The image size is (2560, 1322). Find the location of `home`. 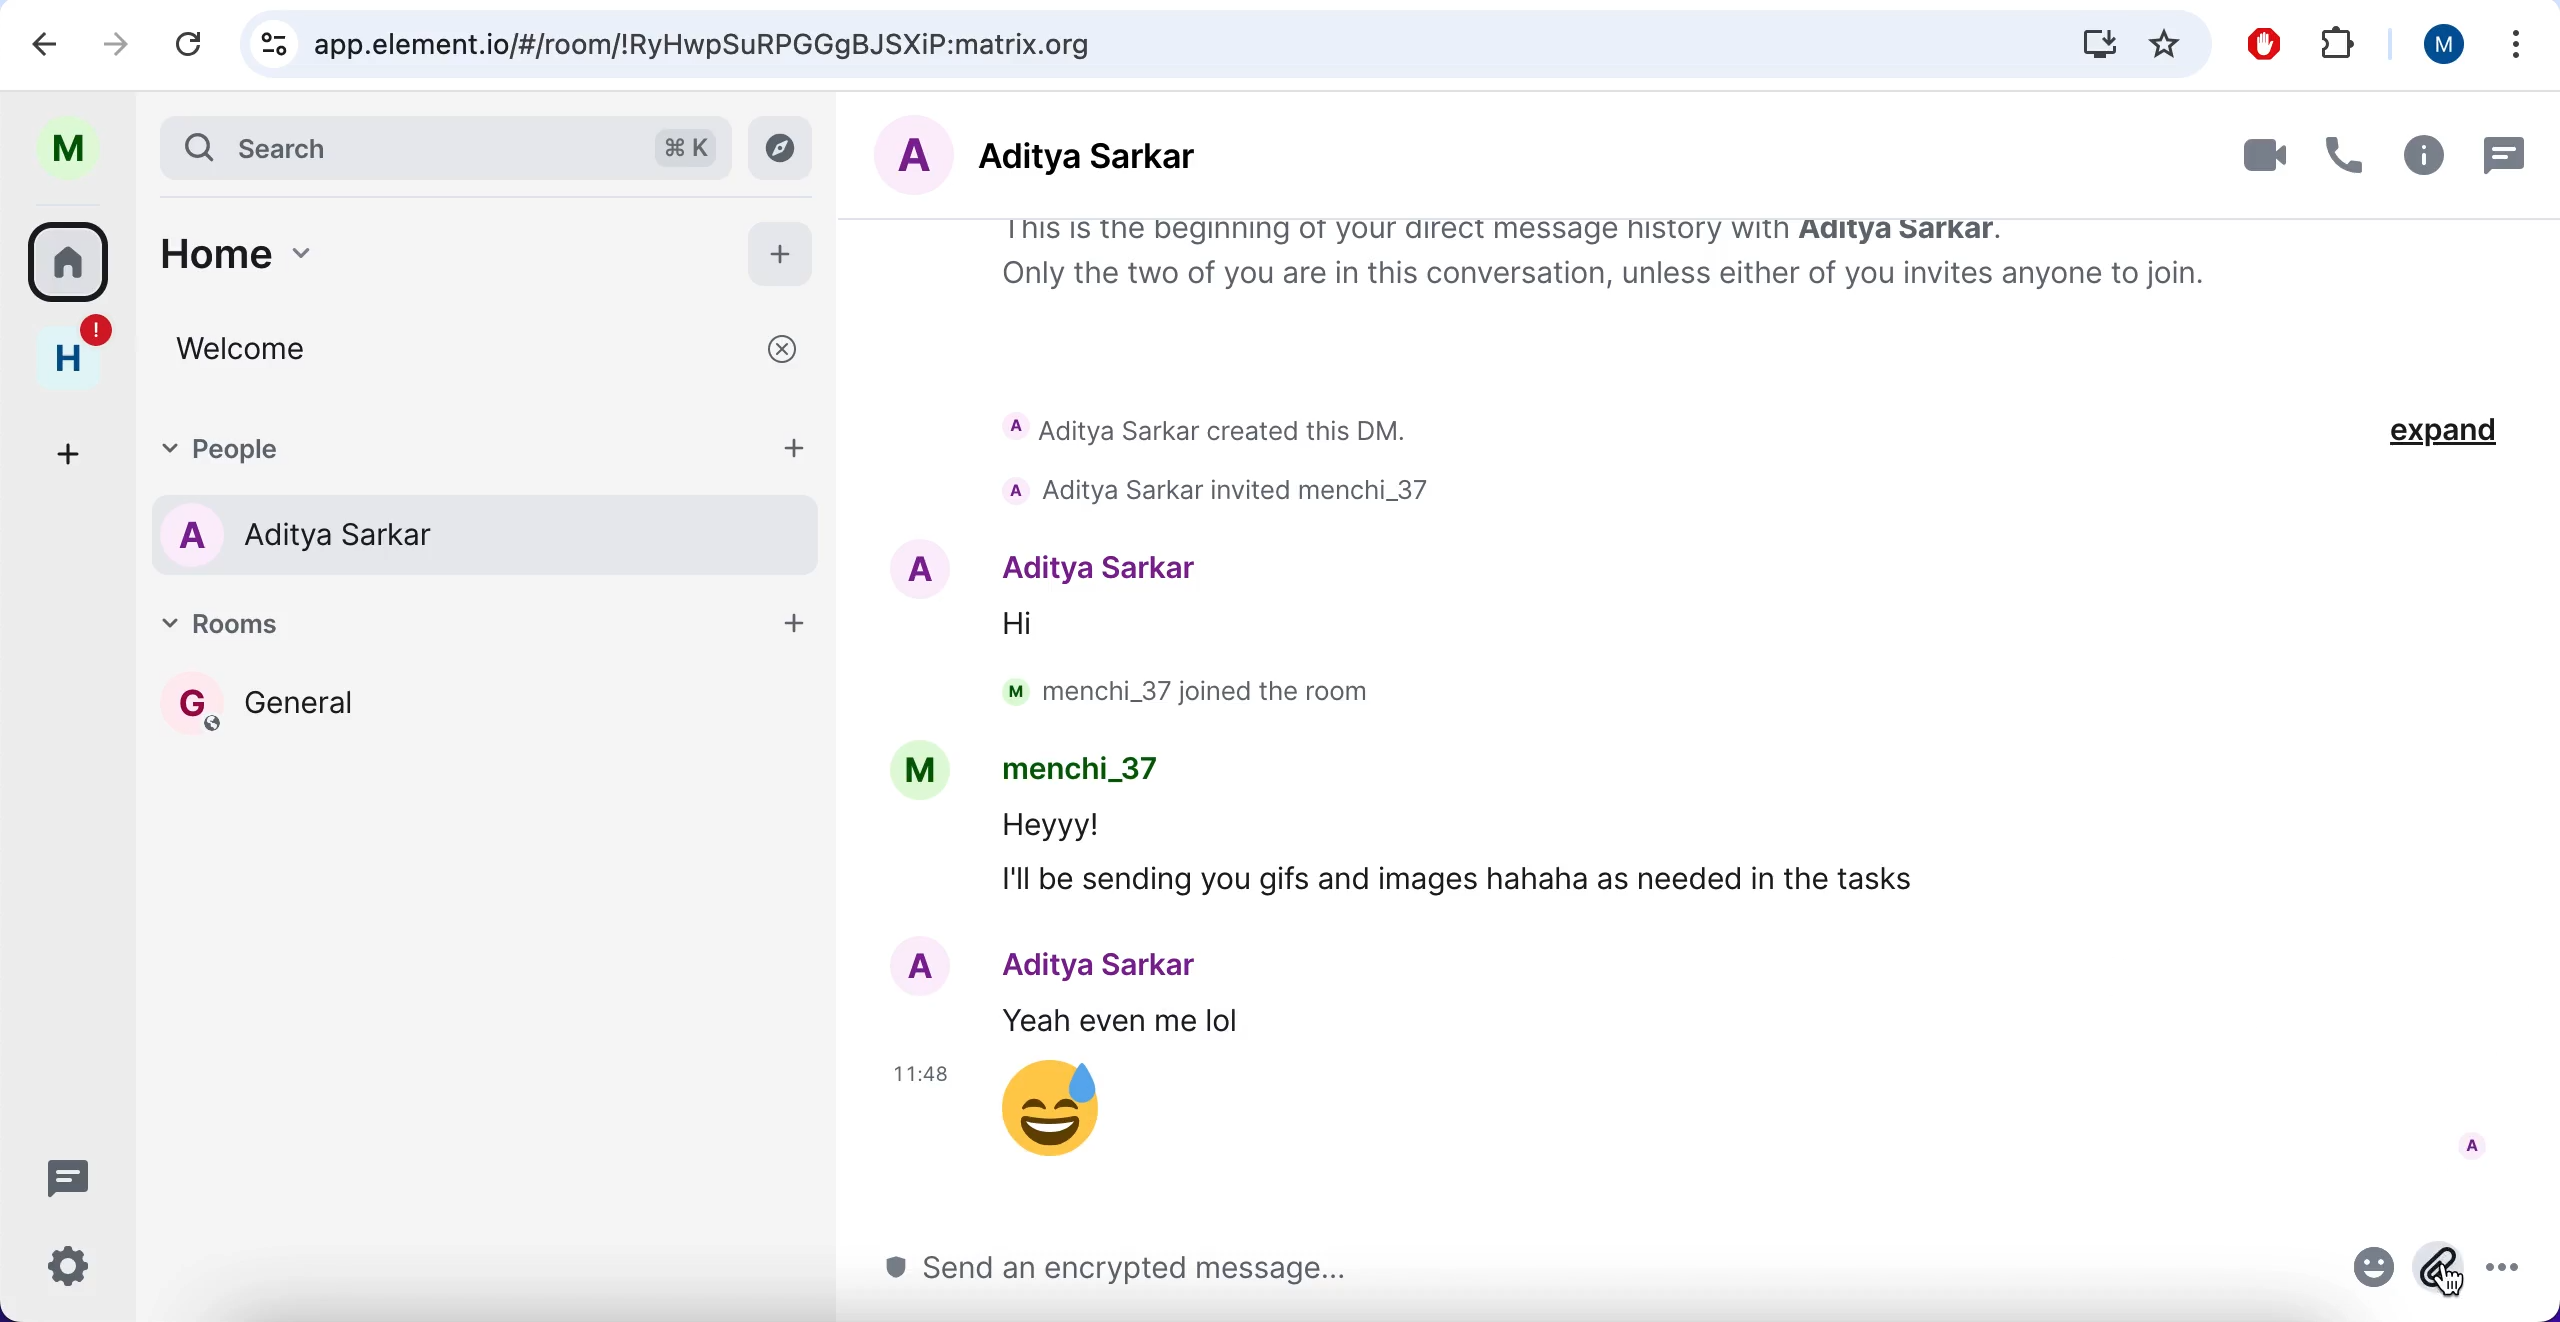

home is located at coordinates (422, 248).